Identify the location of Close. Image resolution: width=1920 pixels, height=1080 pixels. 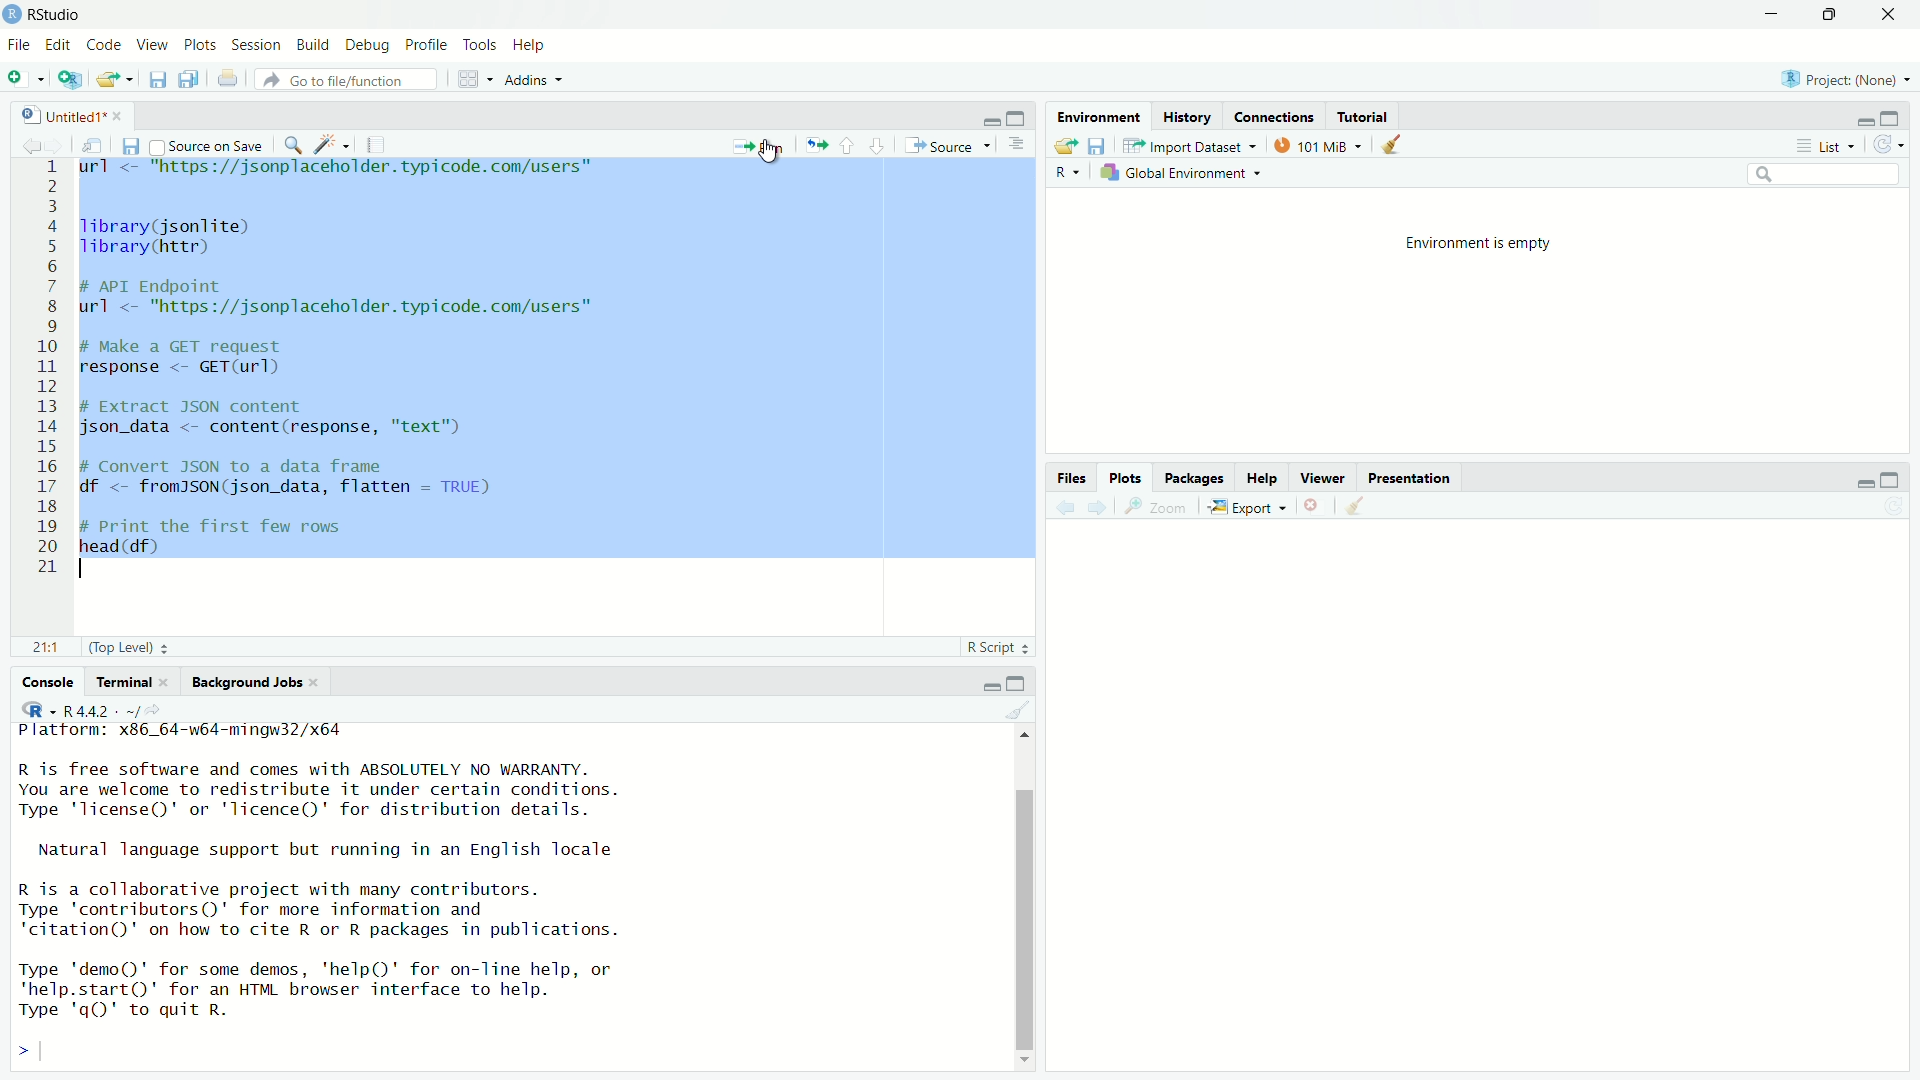
(1891, 15).